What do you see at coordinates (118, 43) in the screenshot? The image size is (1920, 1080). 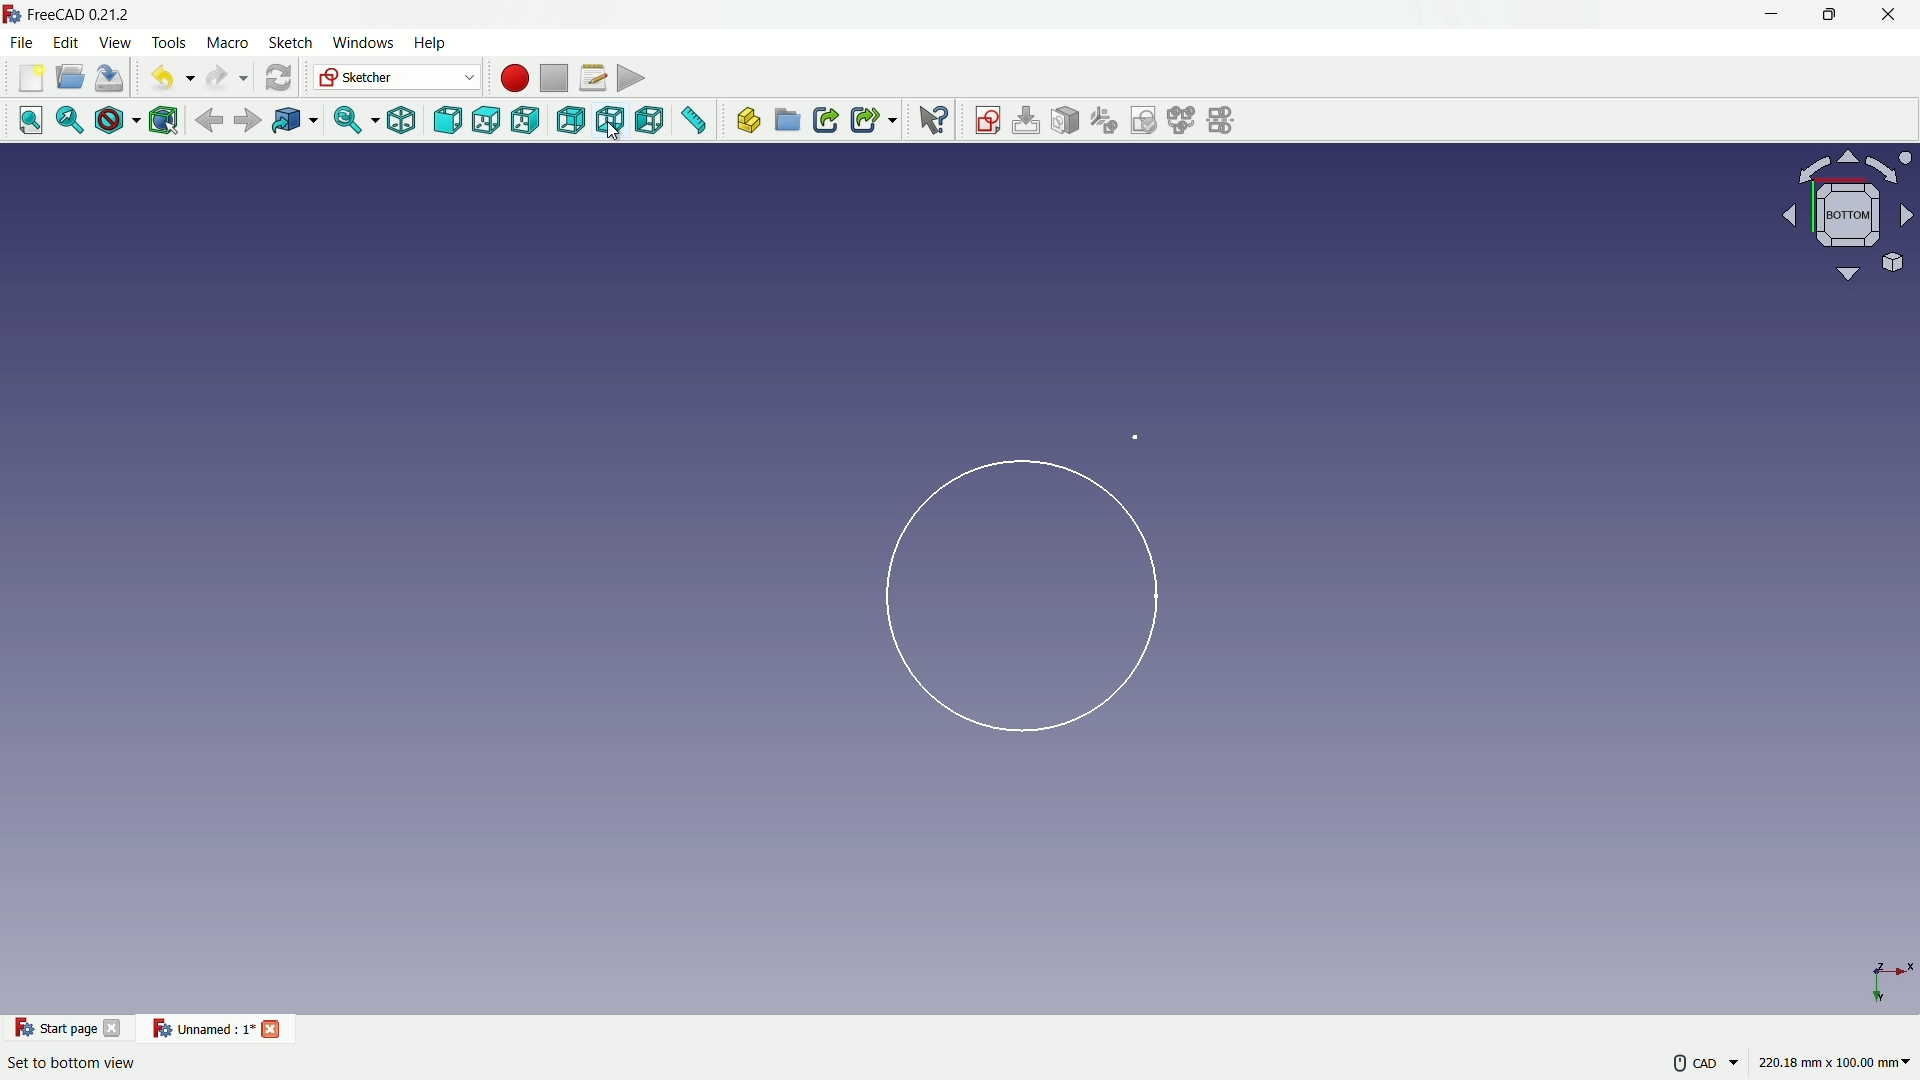 I see `view menu` at bounding box center [118, 43].